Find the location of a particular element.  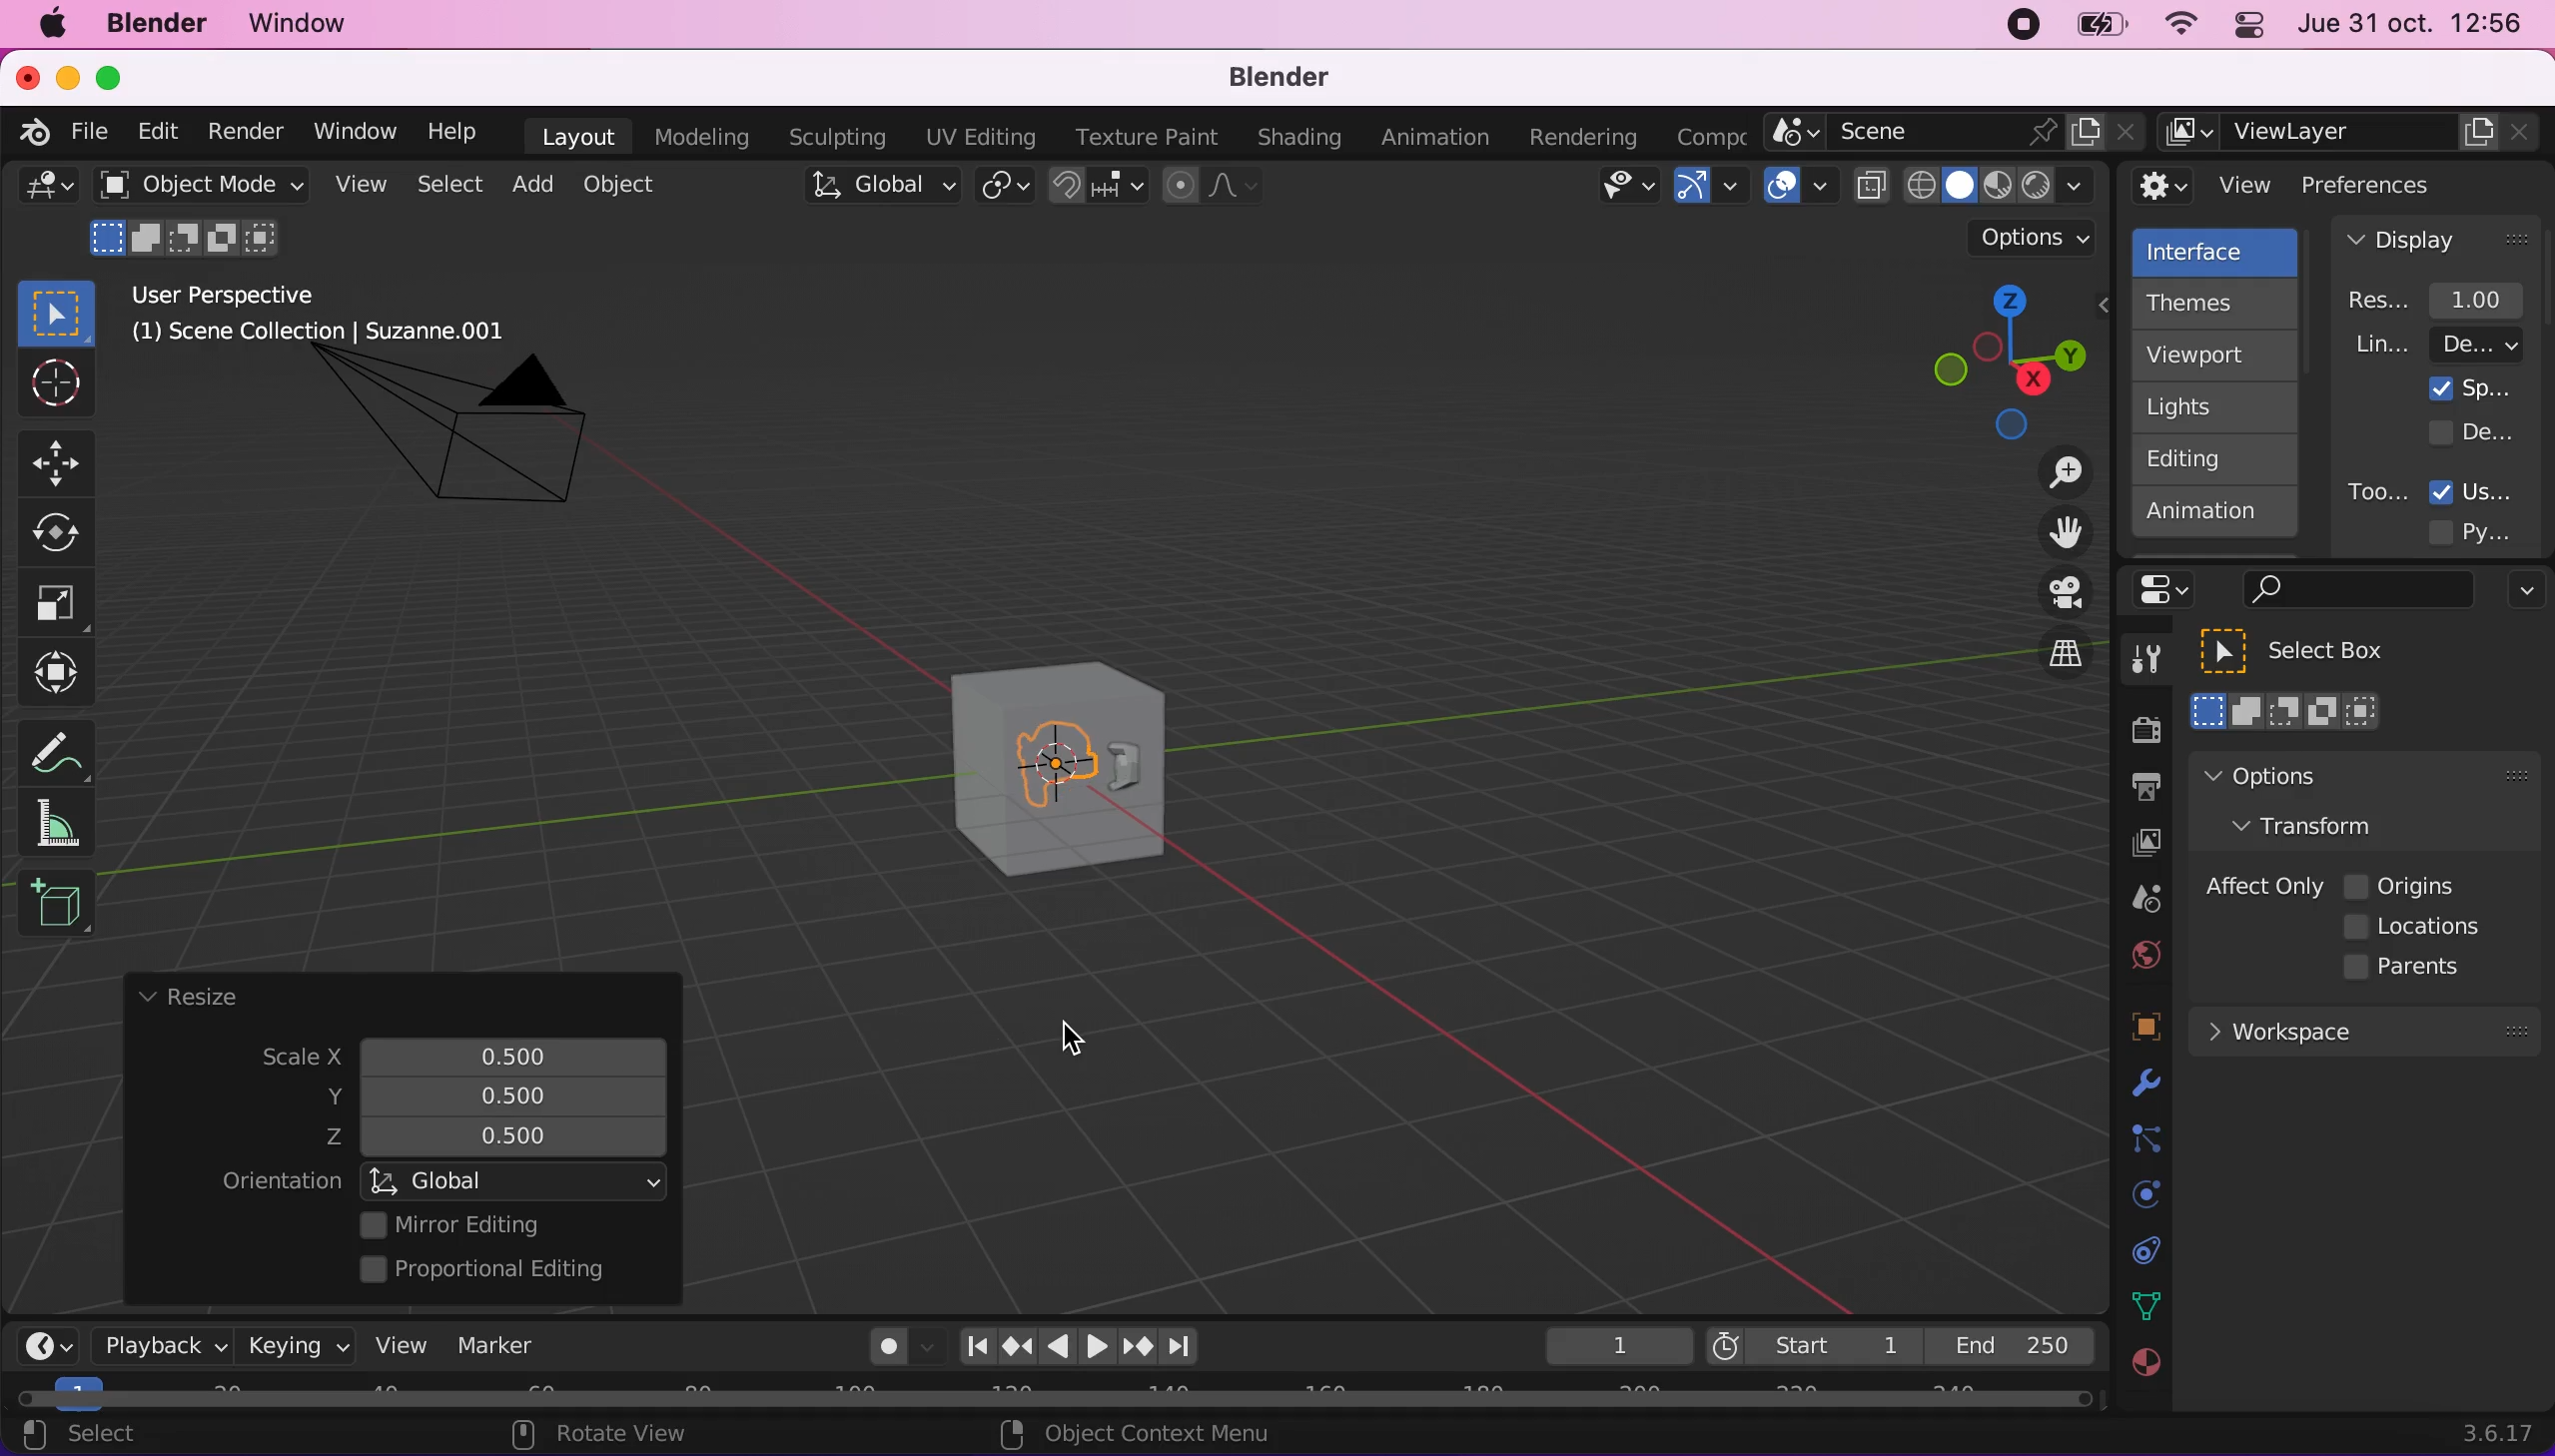

snap is located at coordinates (1100, 186).